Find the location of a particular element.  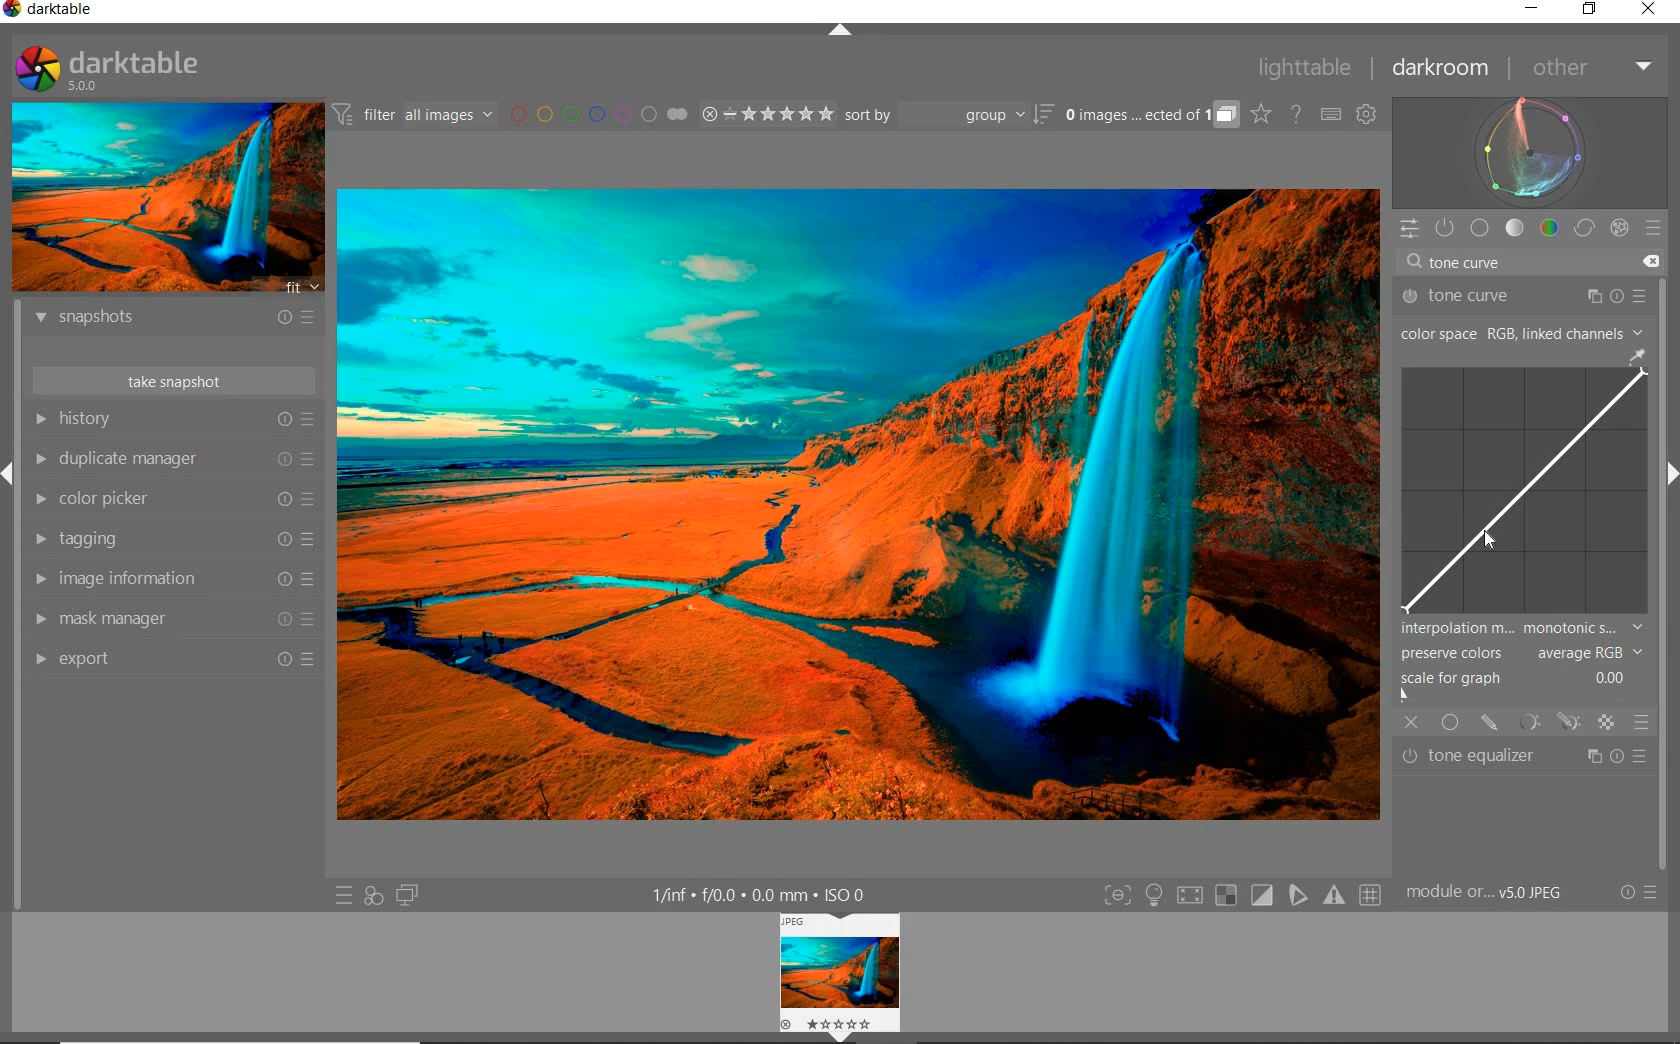

preset is located at coordinates (1655, 225).